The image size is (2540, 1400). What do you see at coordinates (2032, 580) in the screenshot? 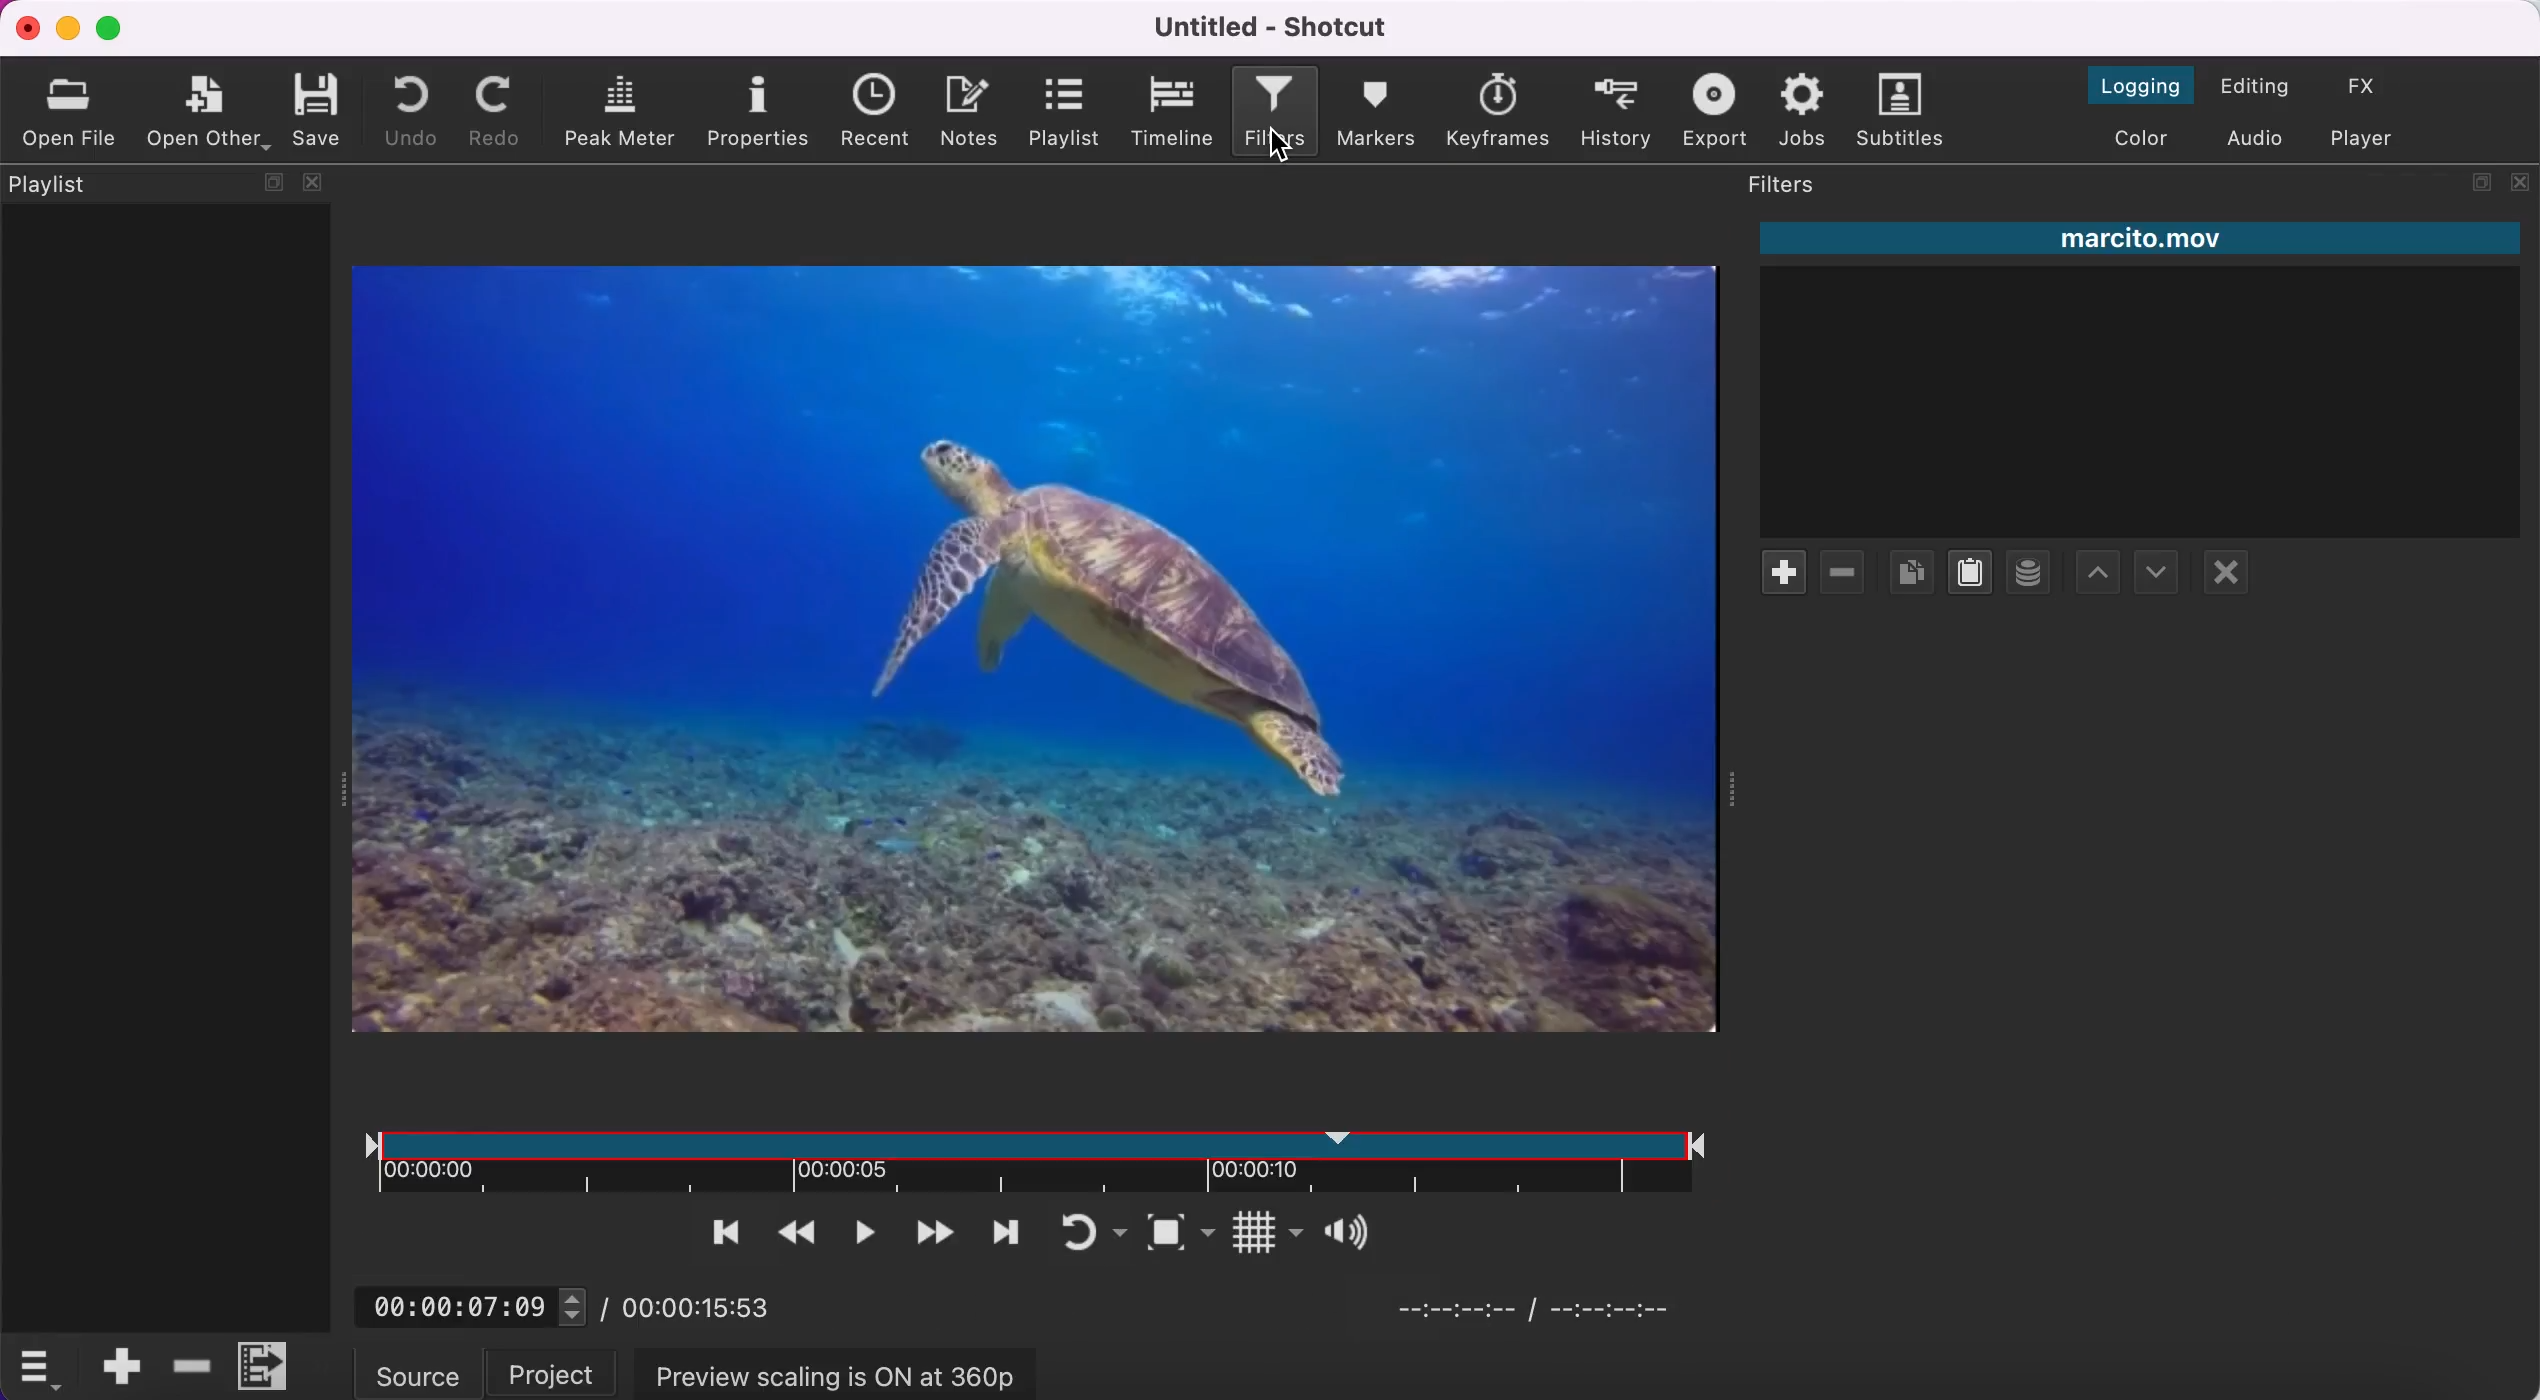
I see `save a filter set` at bounding box center [2032, 580].